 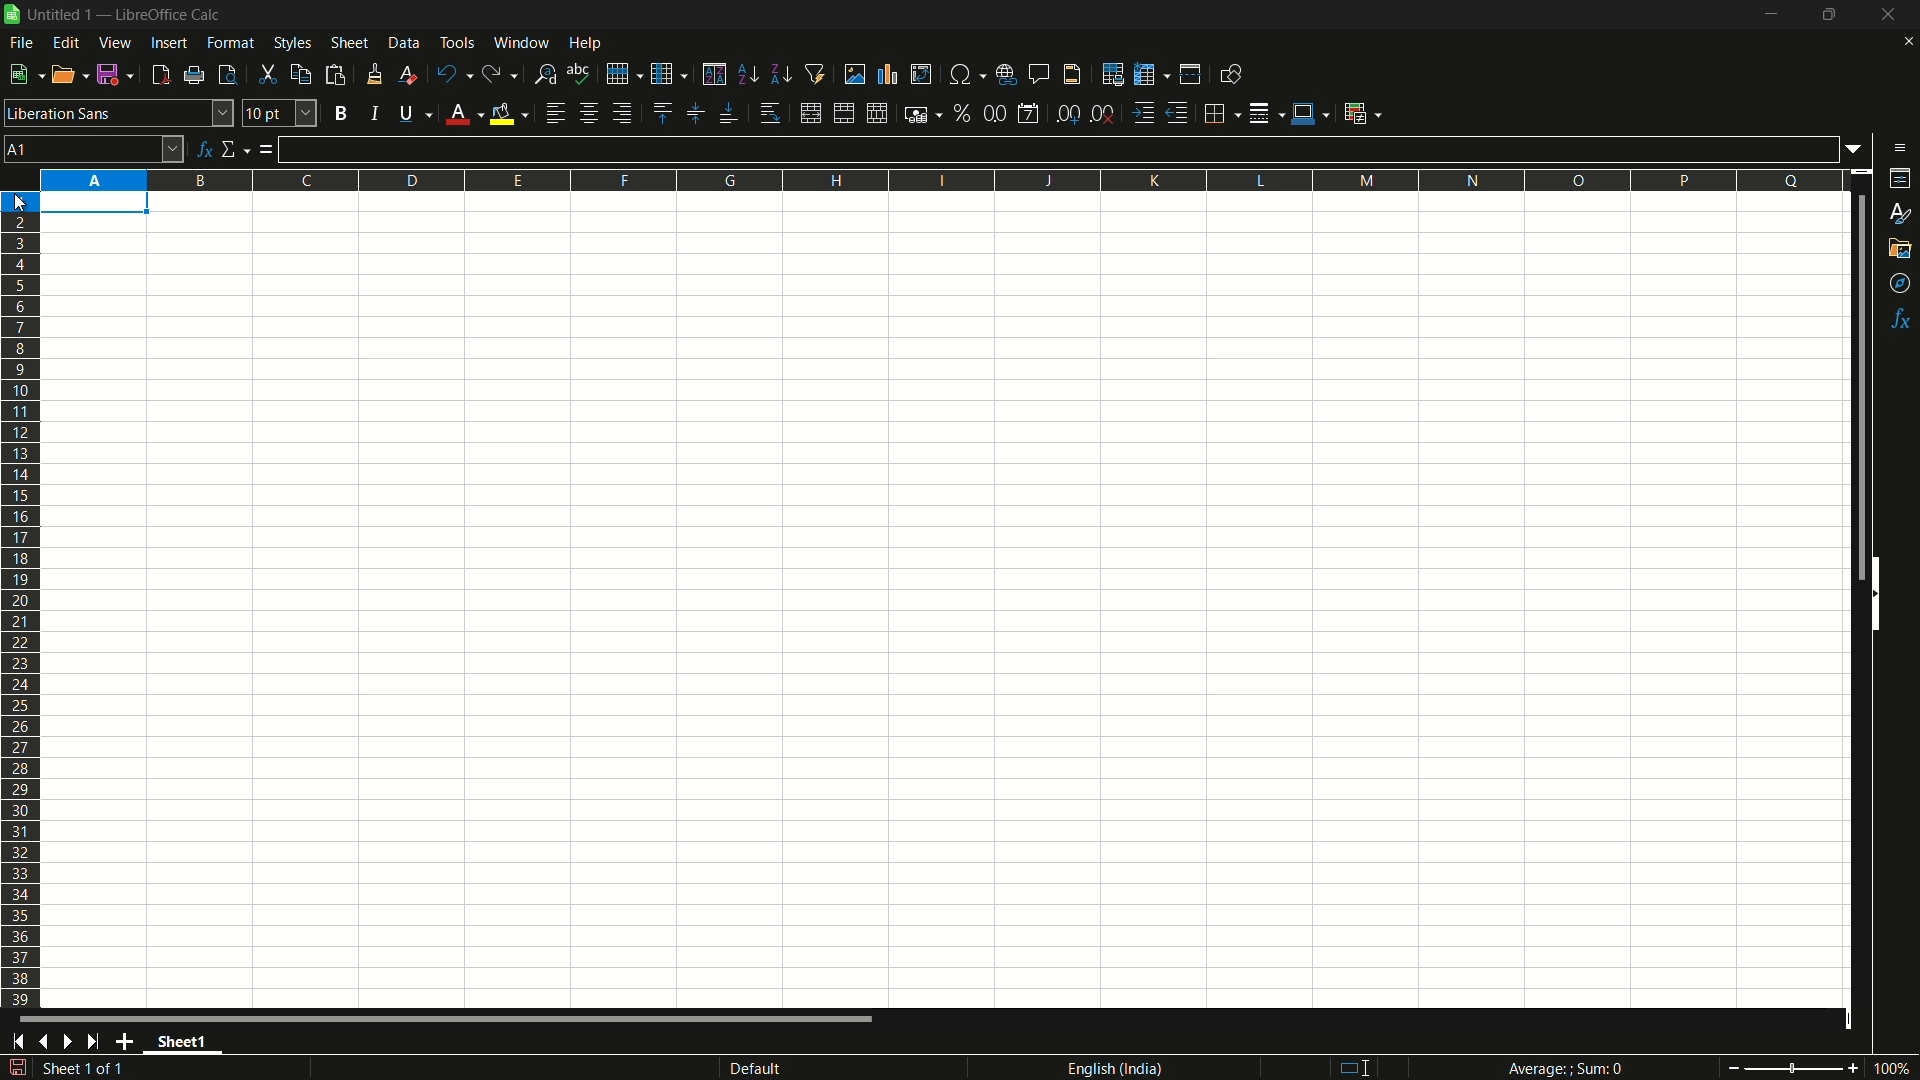 I want to click on font name, so click(x=119, y=113).